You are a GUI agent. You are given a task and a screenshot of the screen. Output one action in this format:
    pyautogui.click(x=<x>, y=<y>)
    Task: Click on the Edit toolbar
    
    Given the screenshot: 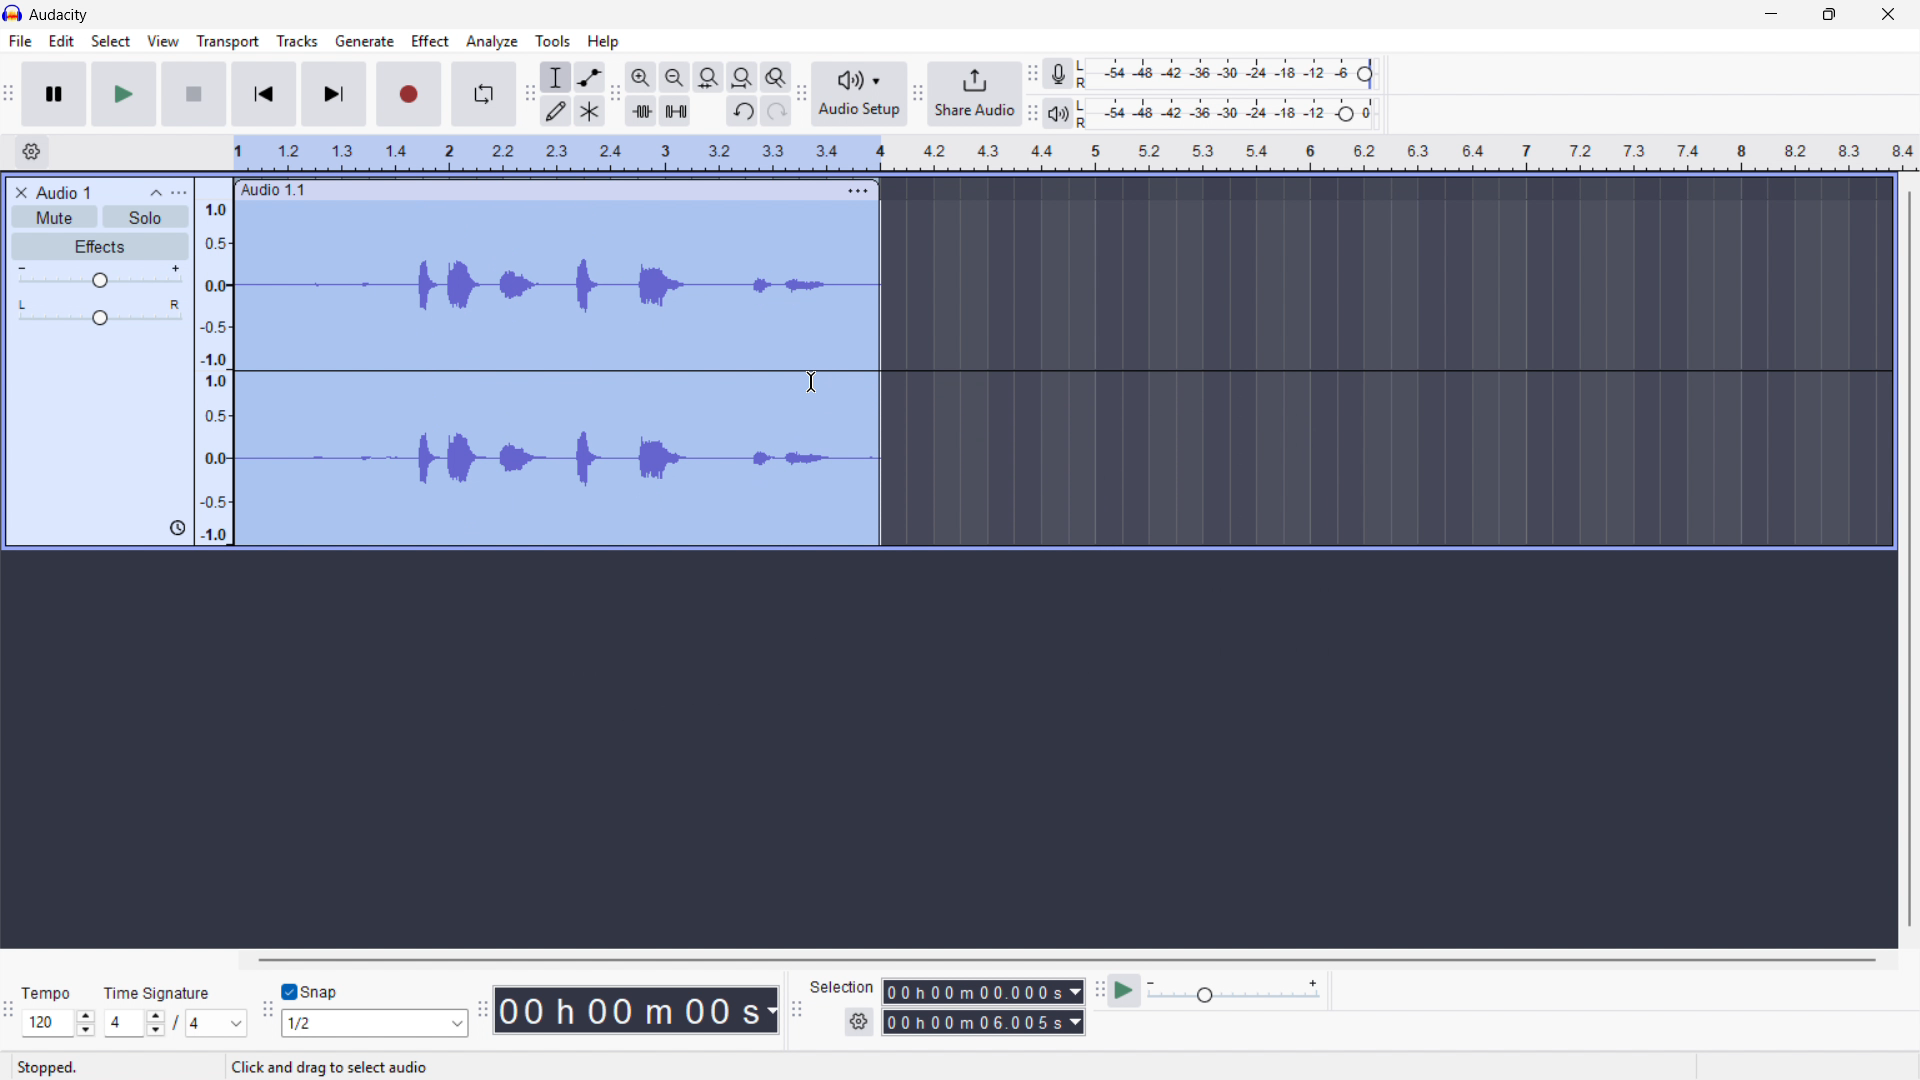 What is the action you would take?
    pyautogui.click(x=615, y=94)
    